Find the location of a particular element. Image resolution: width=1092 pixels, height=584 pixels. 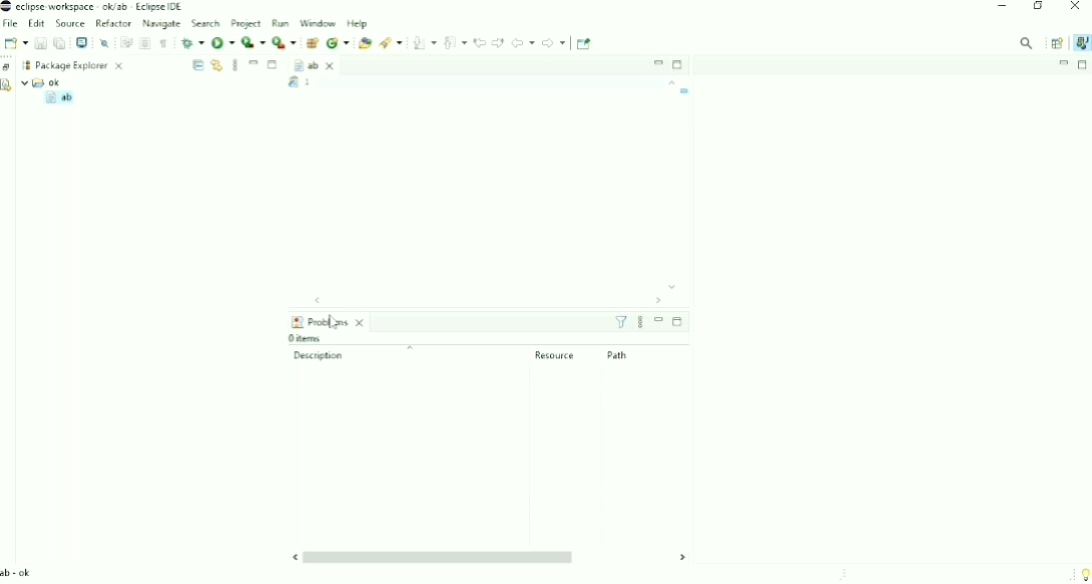

Run is located at coordinates (279, 23).